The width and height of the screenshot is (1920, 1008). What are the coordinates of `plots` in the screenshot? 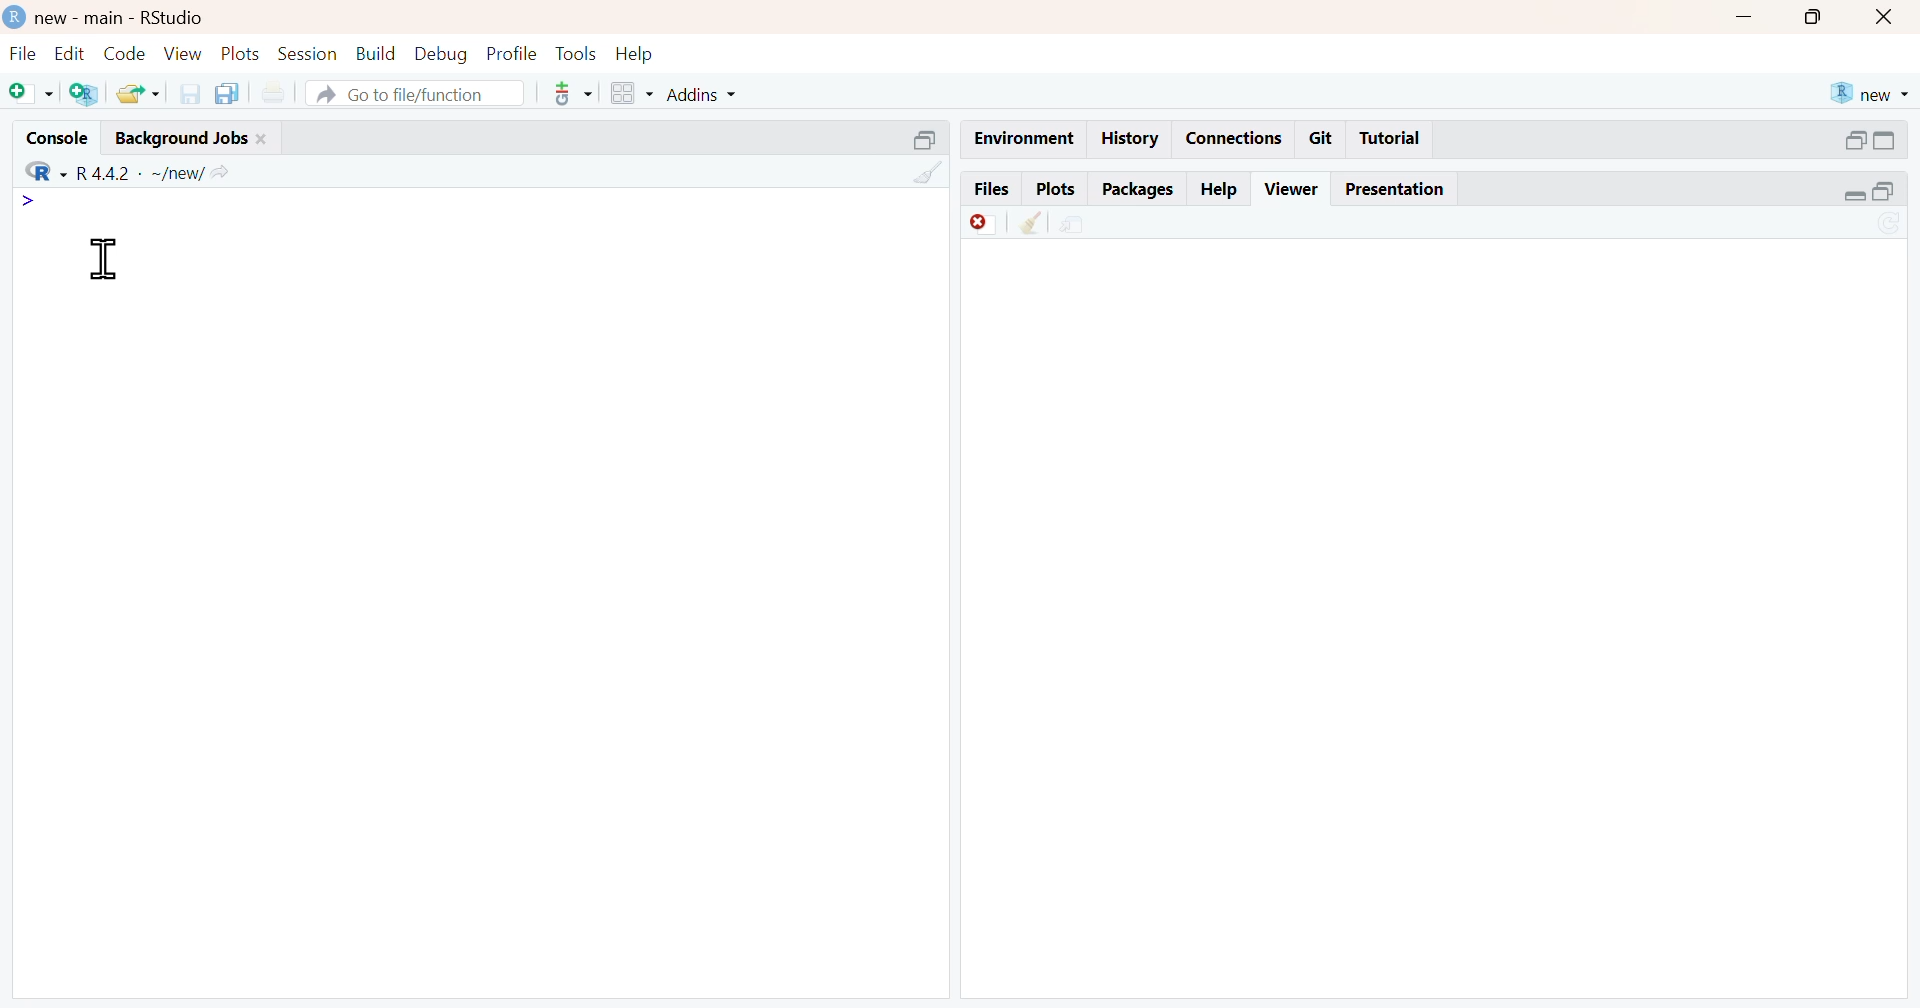 It's located at (241, 55).